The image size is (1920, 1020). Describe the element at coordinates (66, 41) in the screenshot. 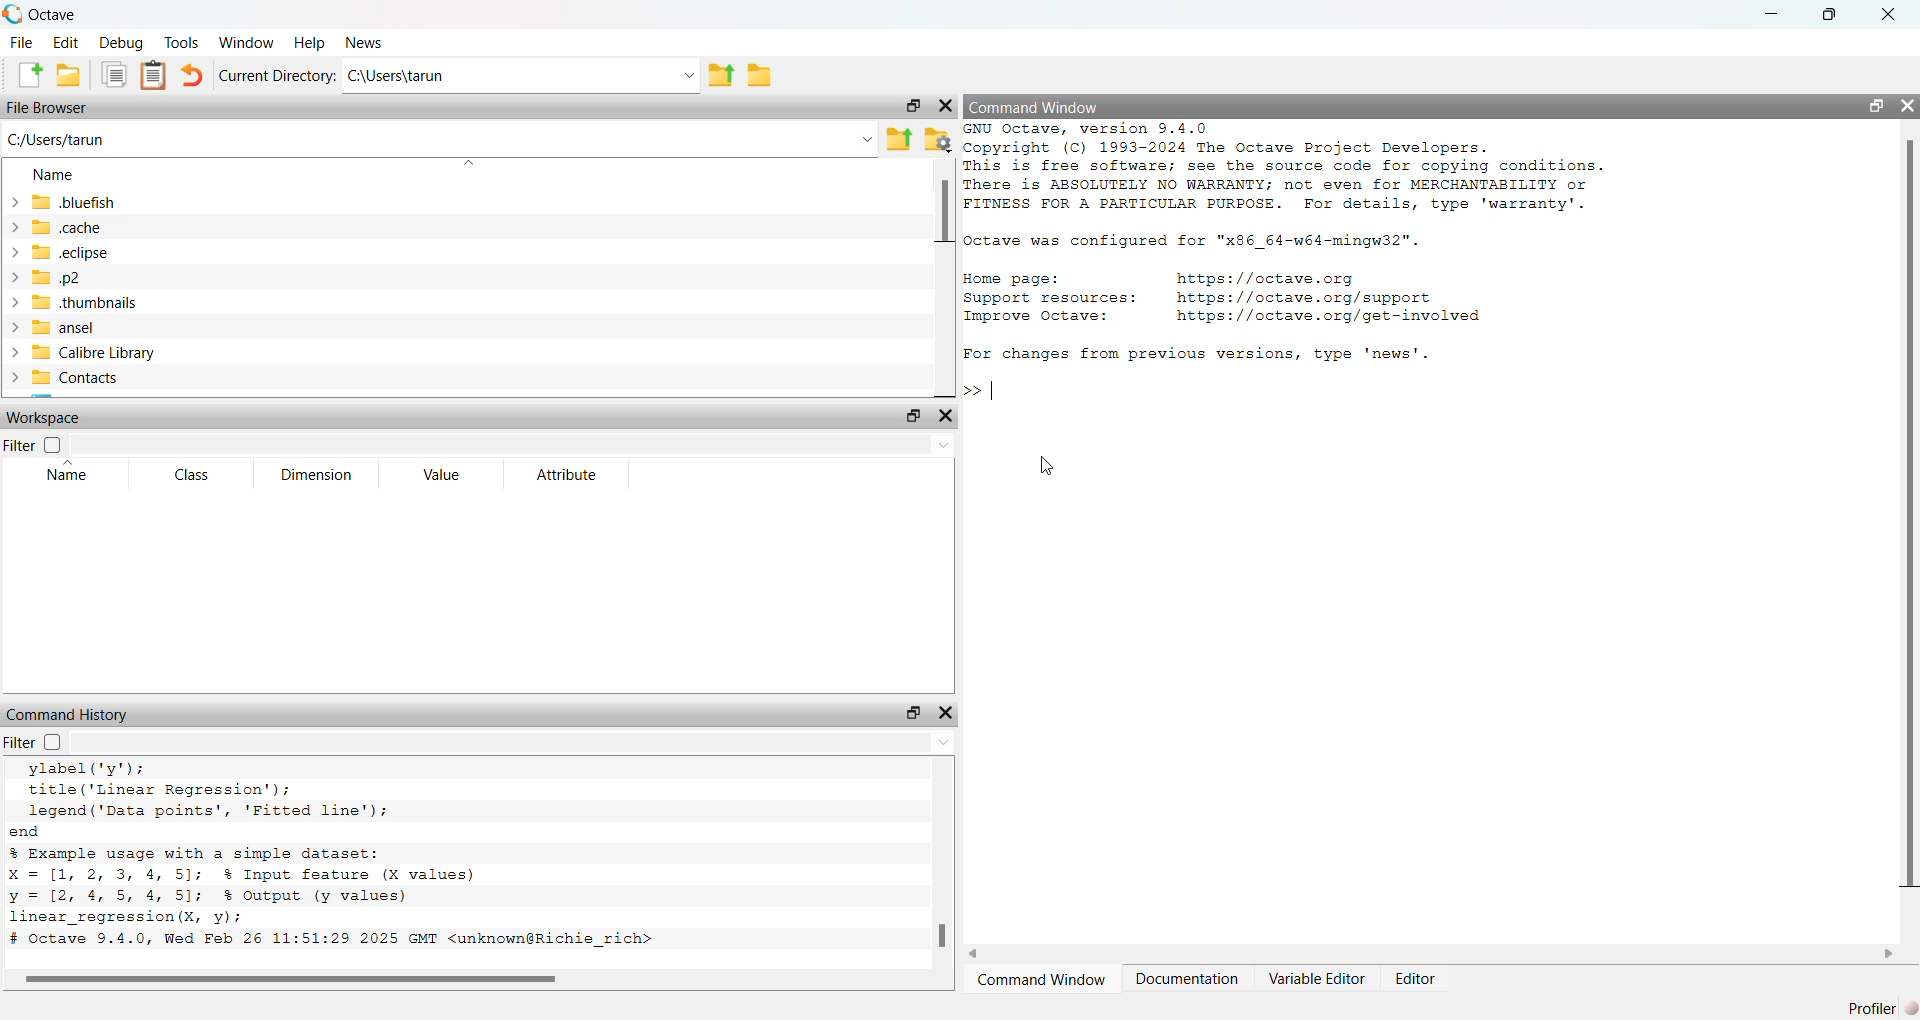

I see `edit` at that location.